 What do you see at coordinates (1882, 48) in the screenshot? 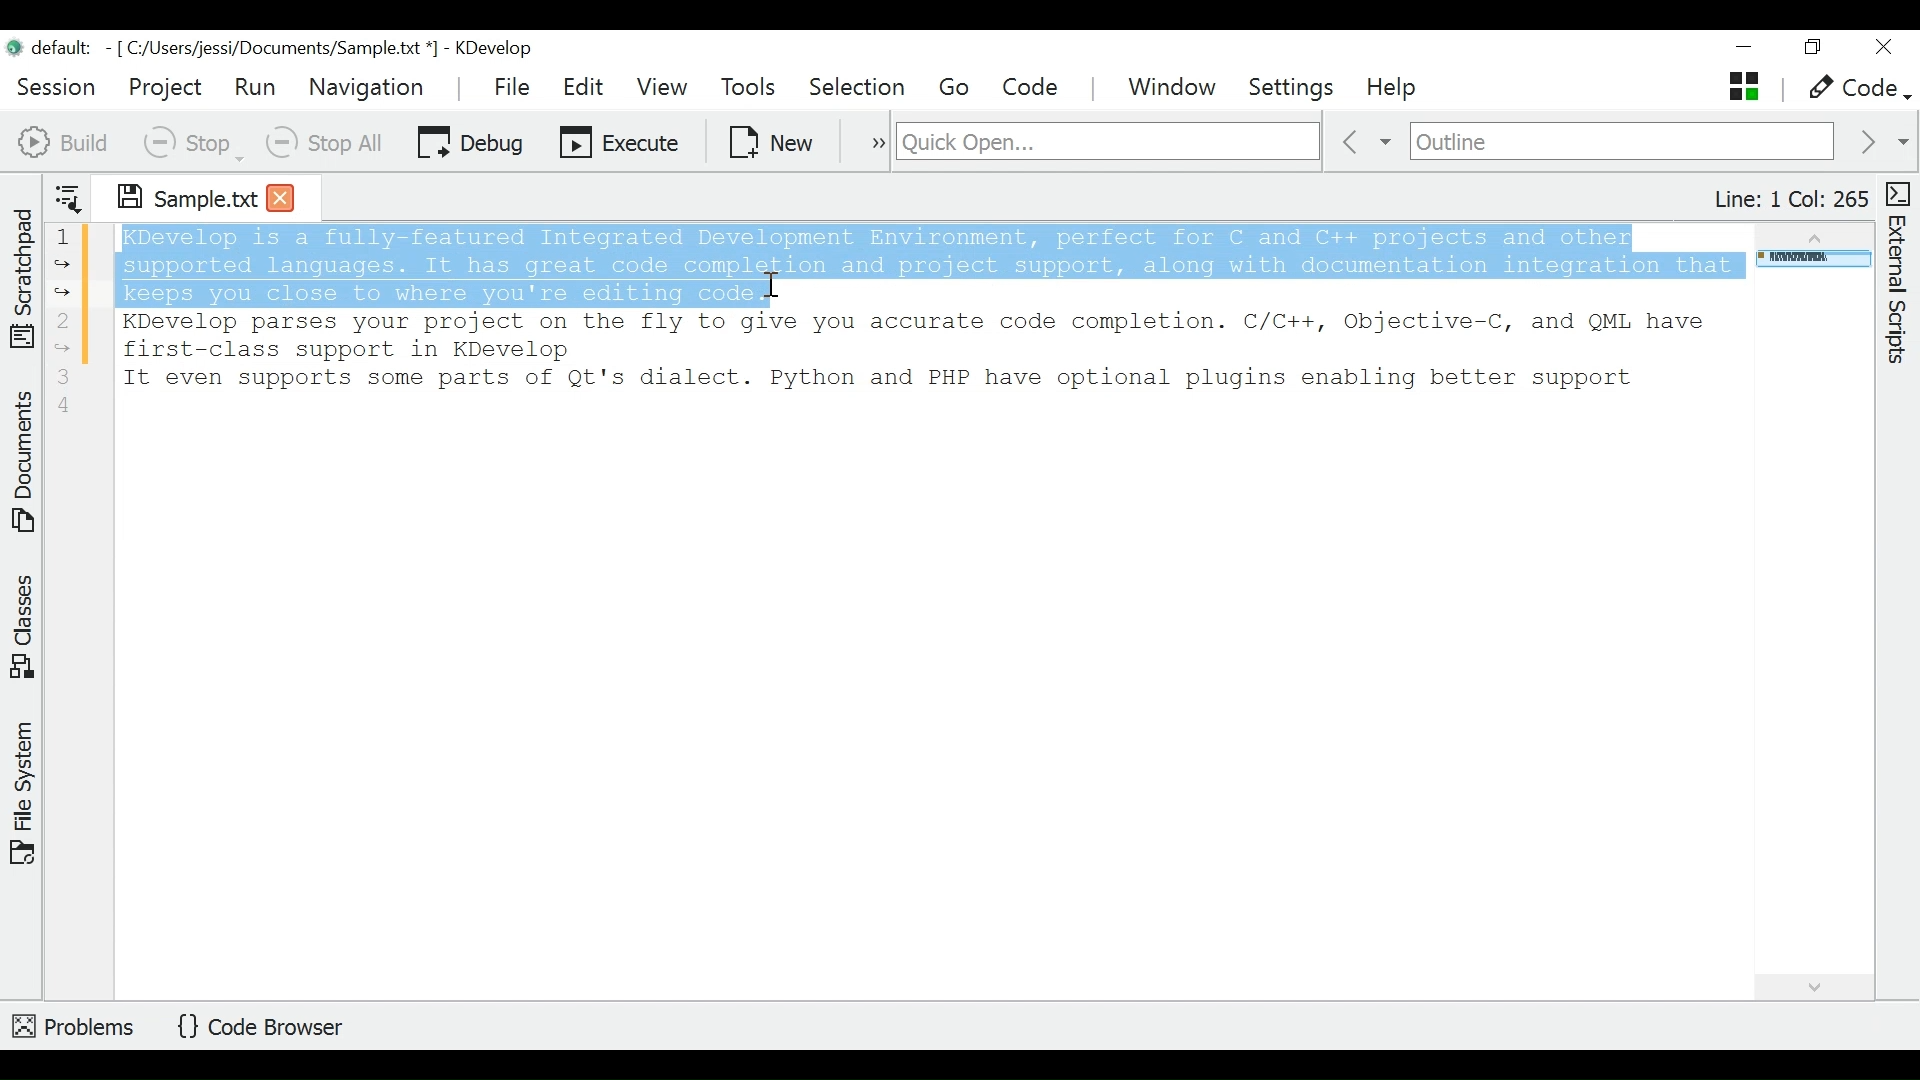
I see `Close` at bounding box center [1882, 48].